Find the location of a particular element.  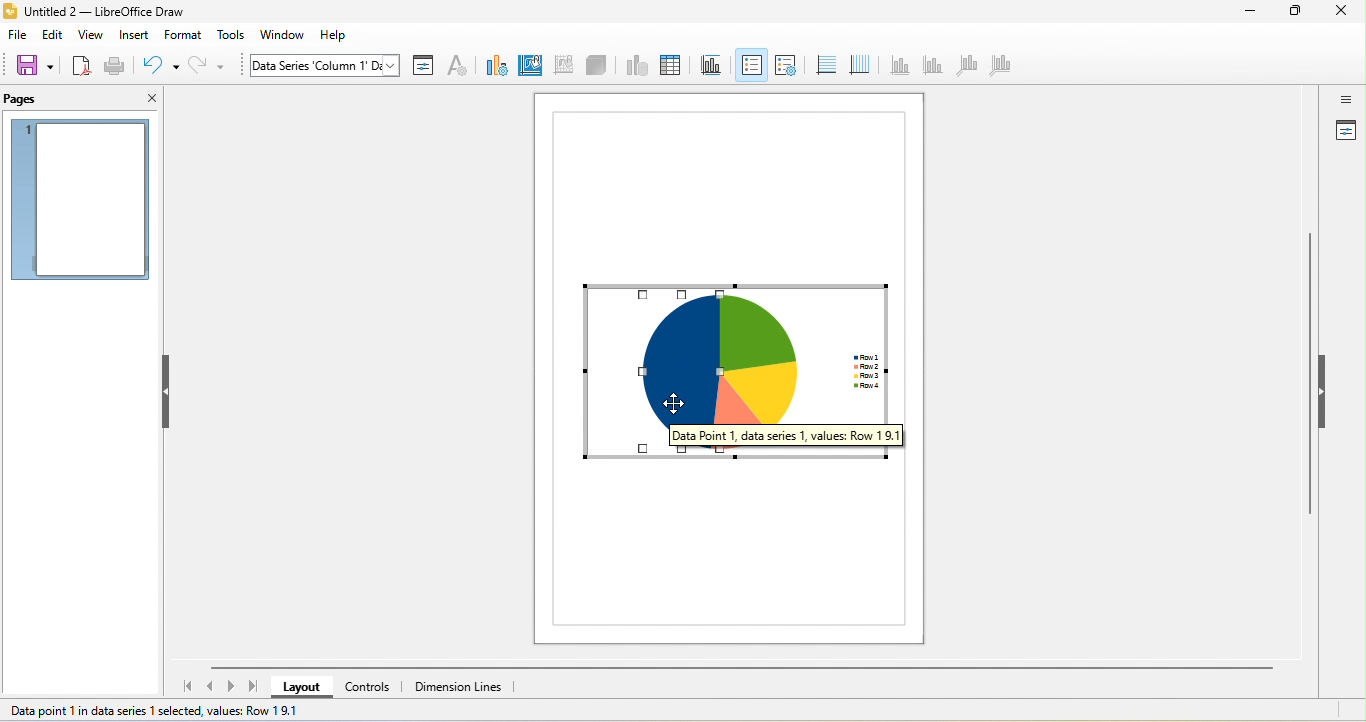

previous is located at coordinates (213, 684).